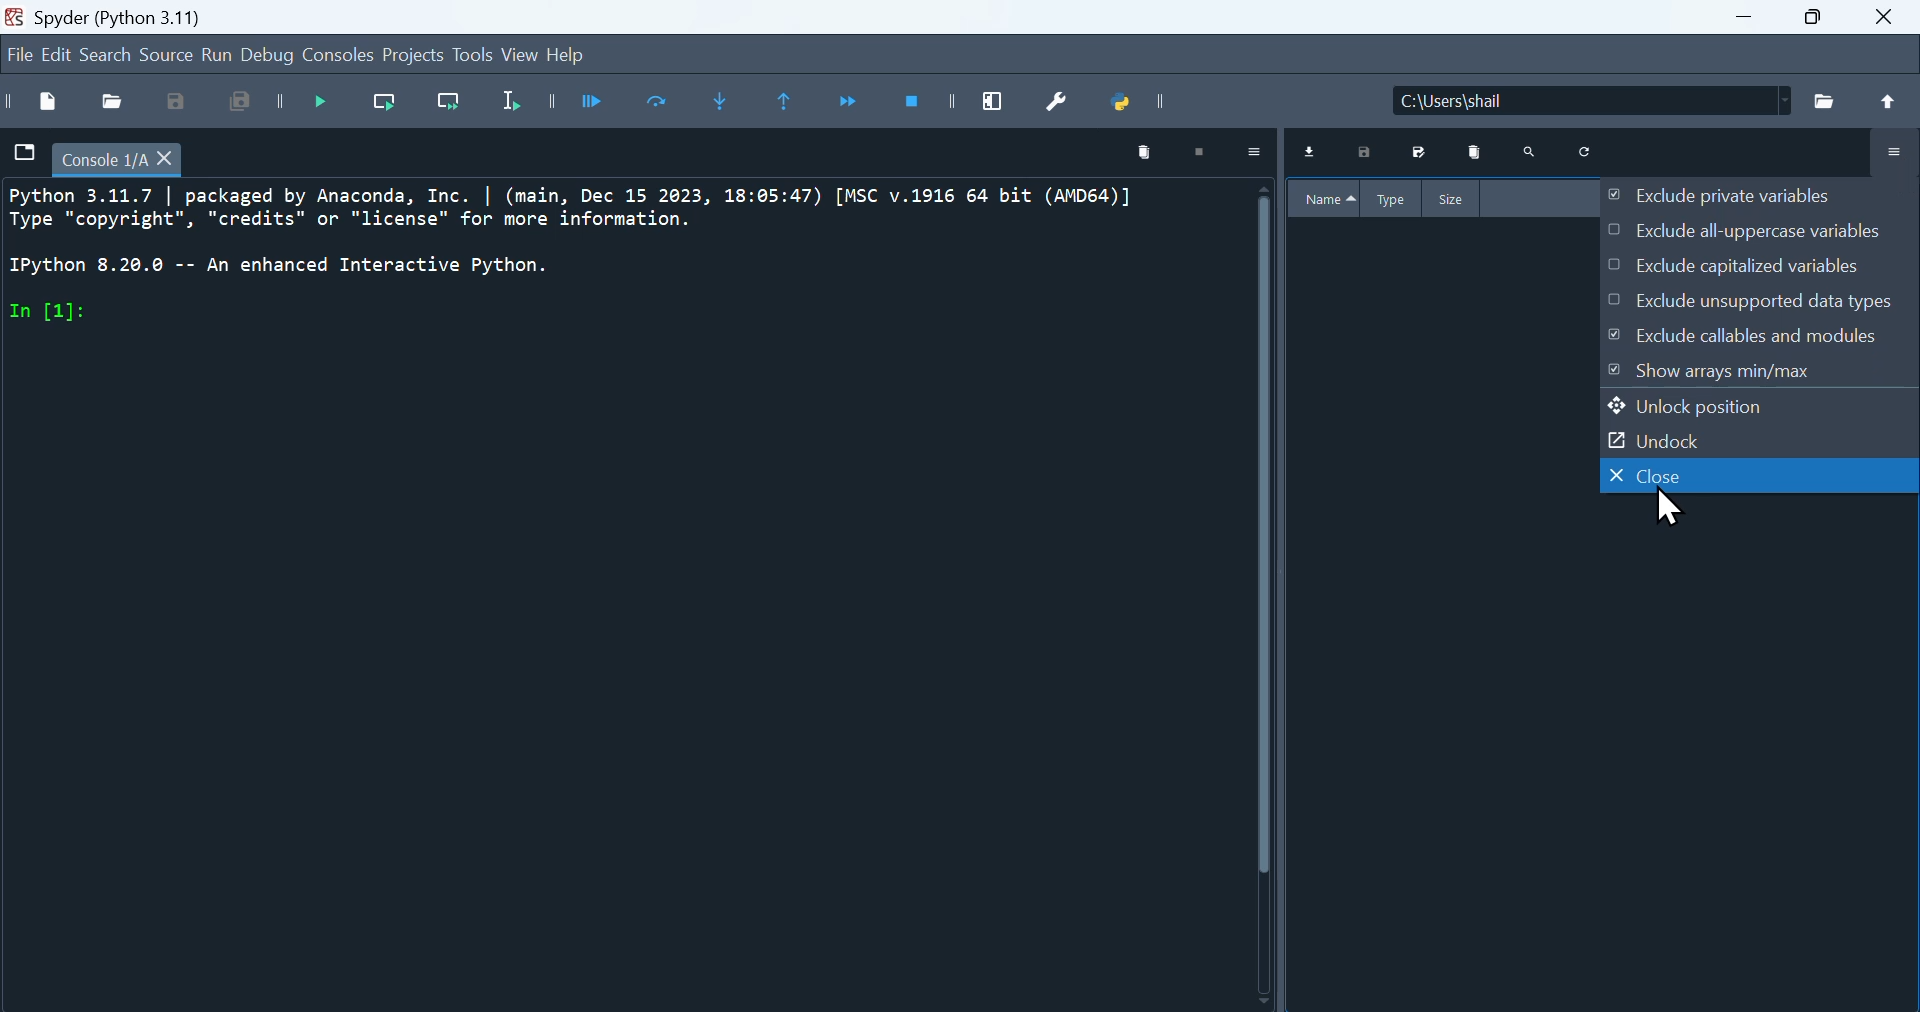 This screenshot has height=1012, width=1920. I want to click on filename, so click(124, 157).